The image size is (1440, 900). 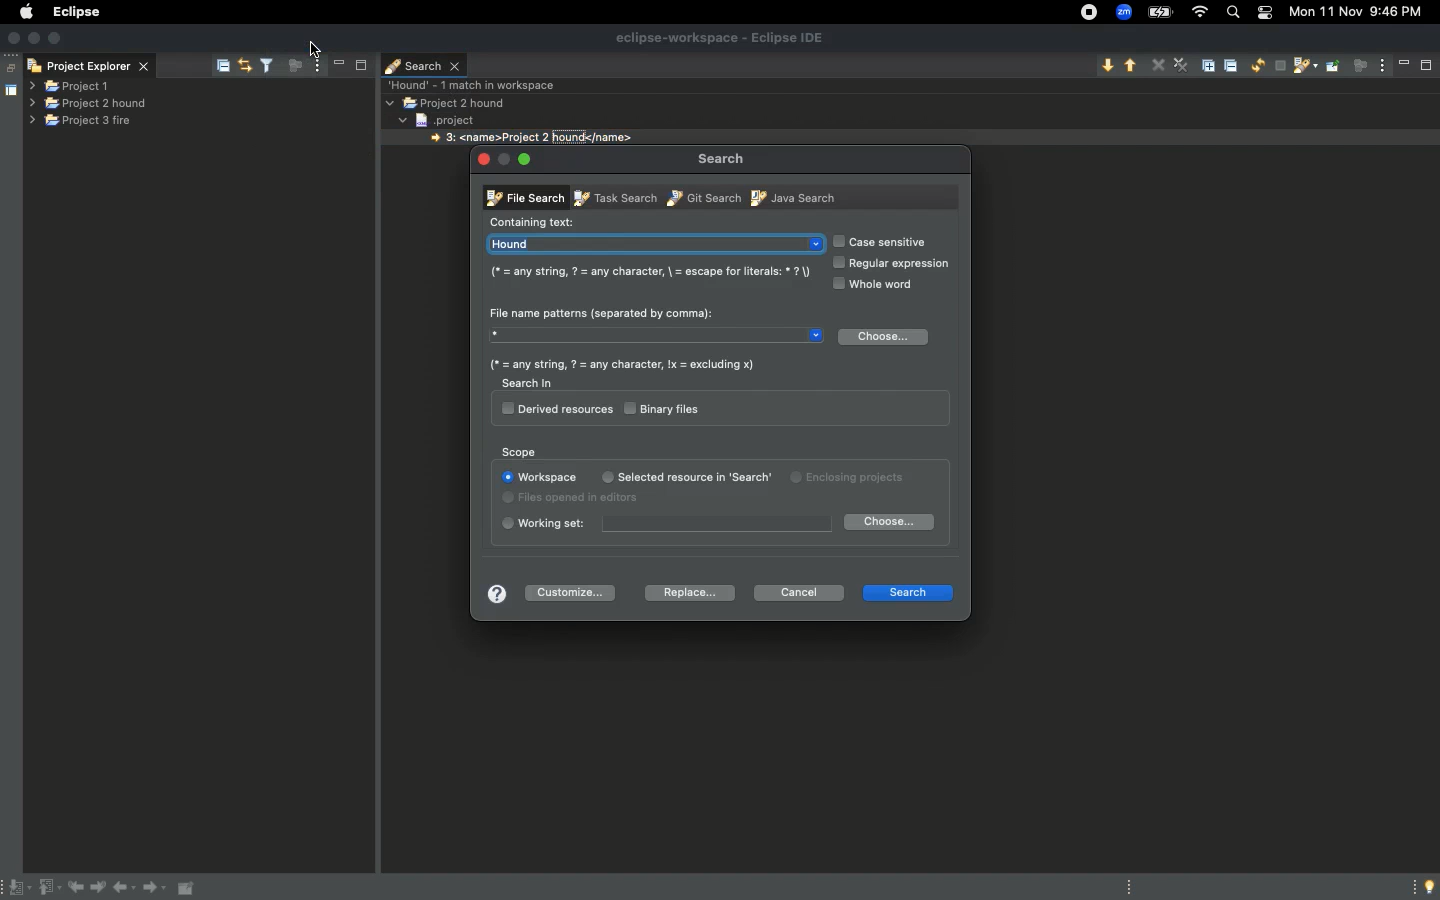 I want to click on Remove all matches, so click(x=1181, y=66).